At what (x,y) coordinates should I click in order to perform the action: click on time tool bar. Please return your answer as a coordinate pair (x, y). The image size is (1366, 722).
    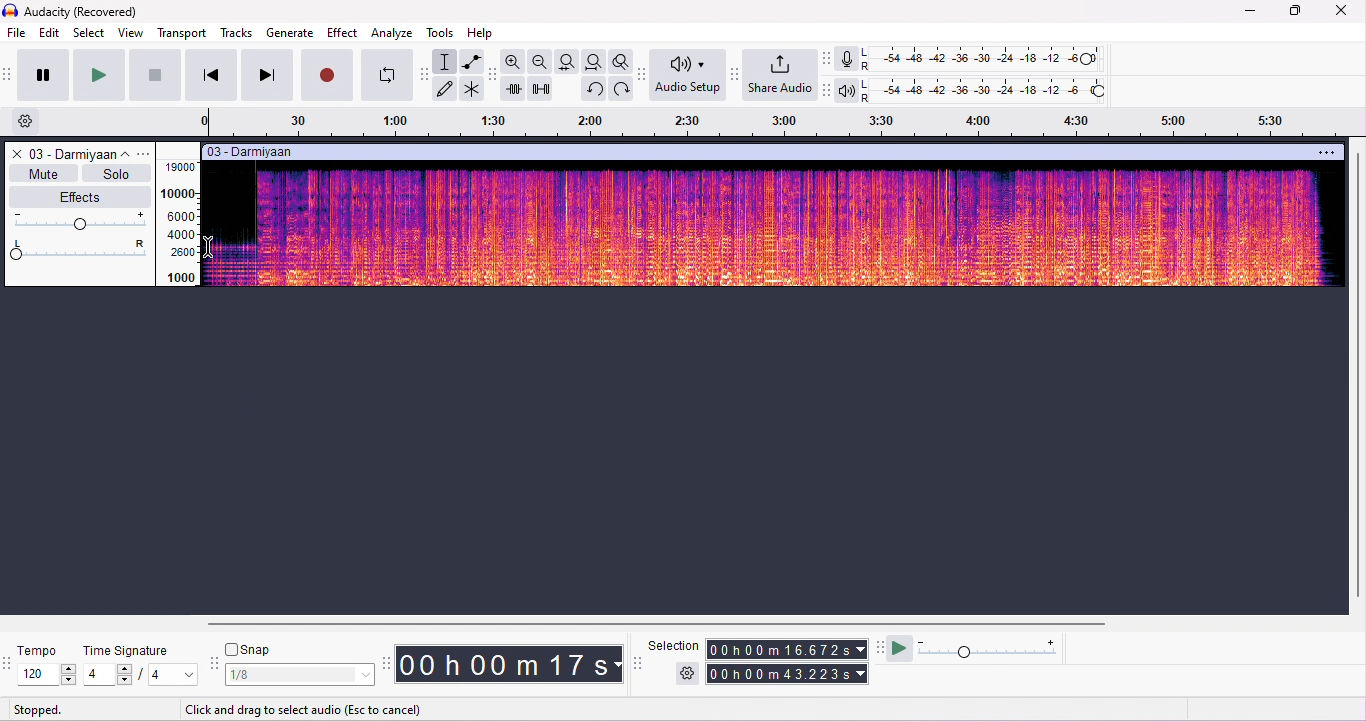
    Looking at the image, I should click on (389, 663).